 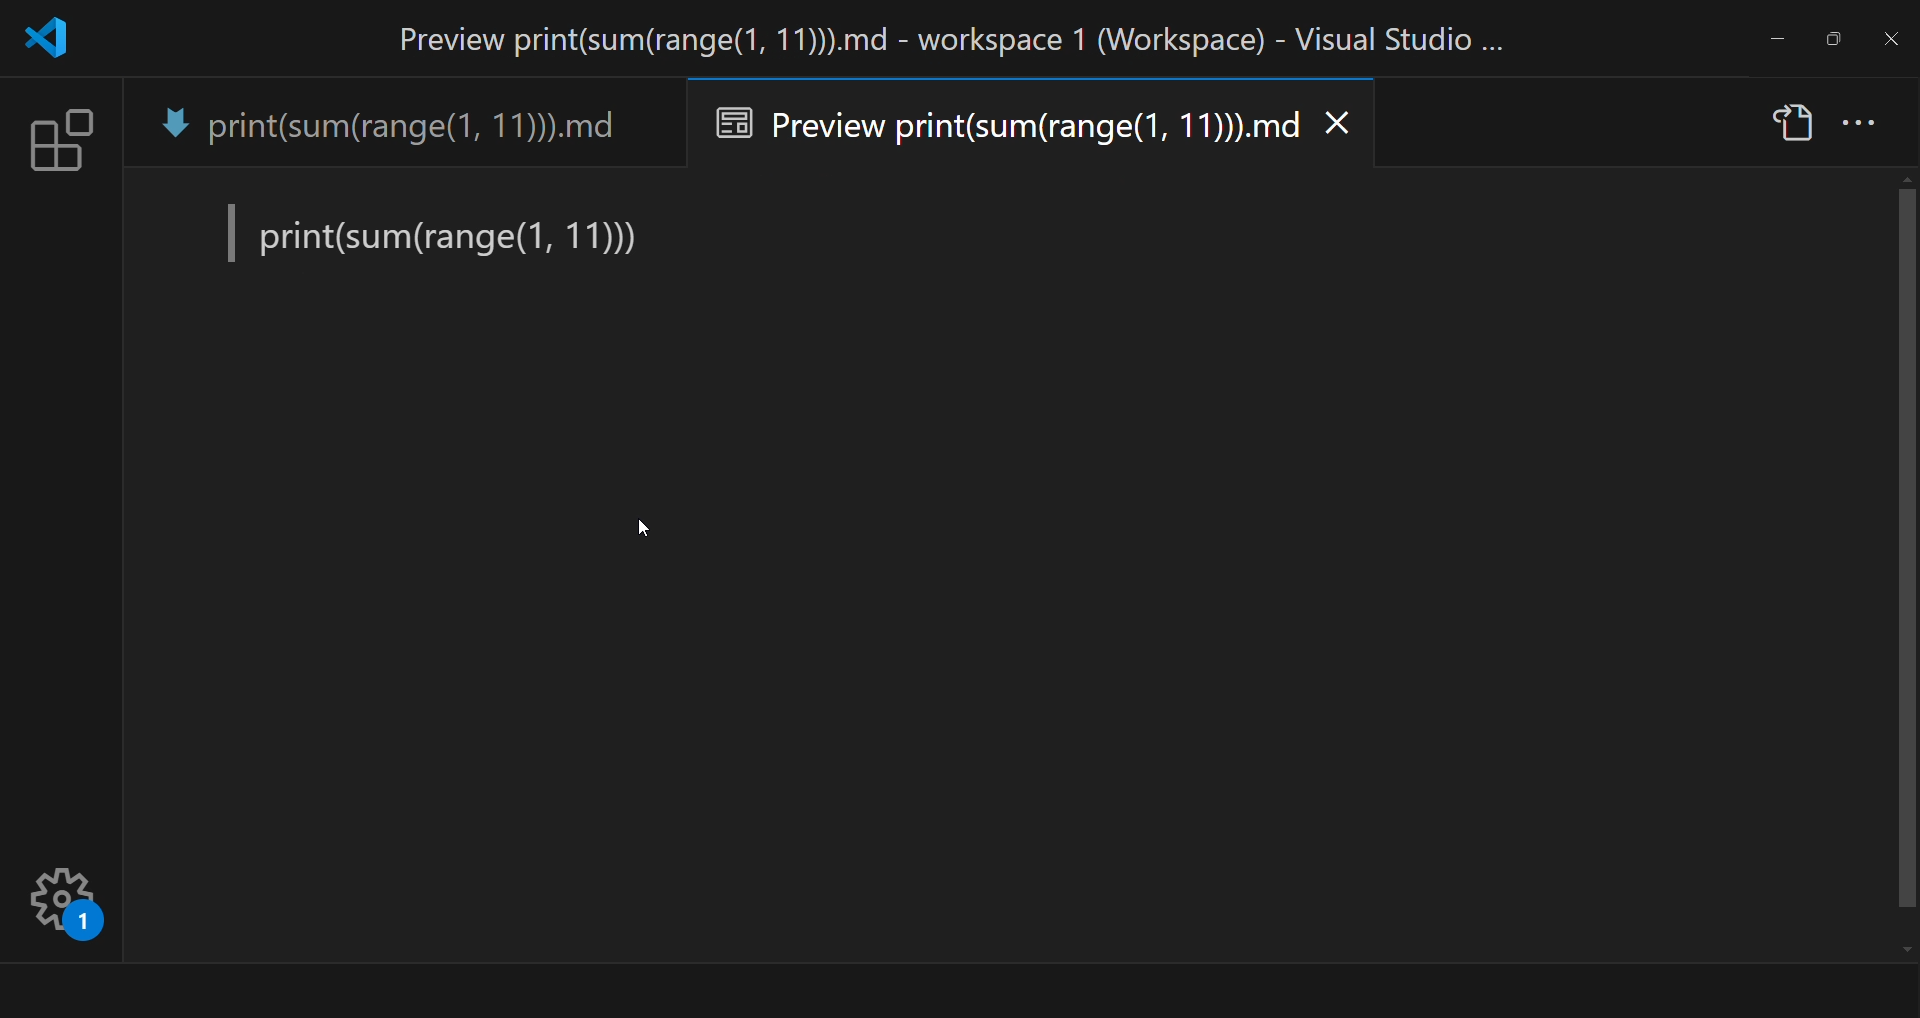 I want to click on Manage, so click(x=67, y=906).